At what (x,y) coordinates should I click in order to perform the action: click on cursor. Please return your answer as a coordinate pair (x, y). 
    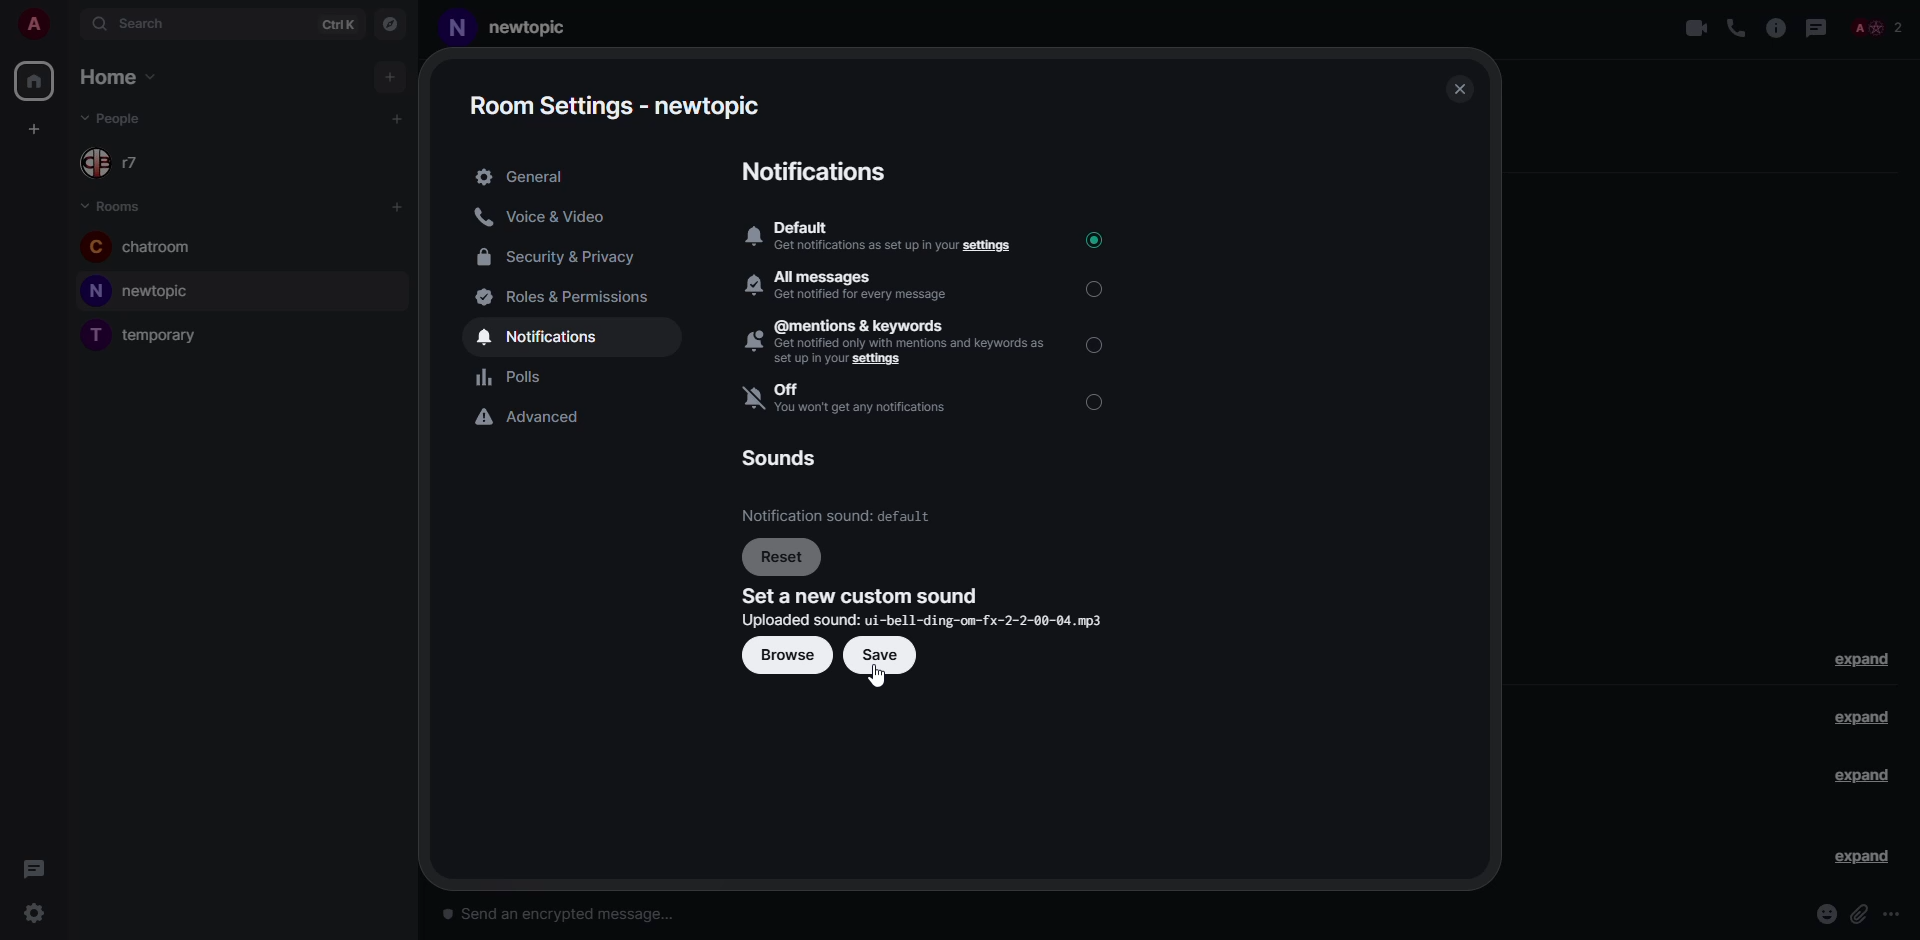
    Looking at the image, I should click on (876, 678).